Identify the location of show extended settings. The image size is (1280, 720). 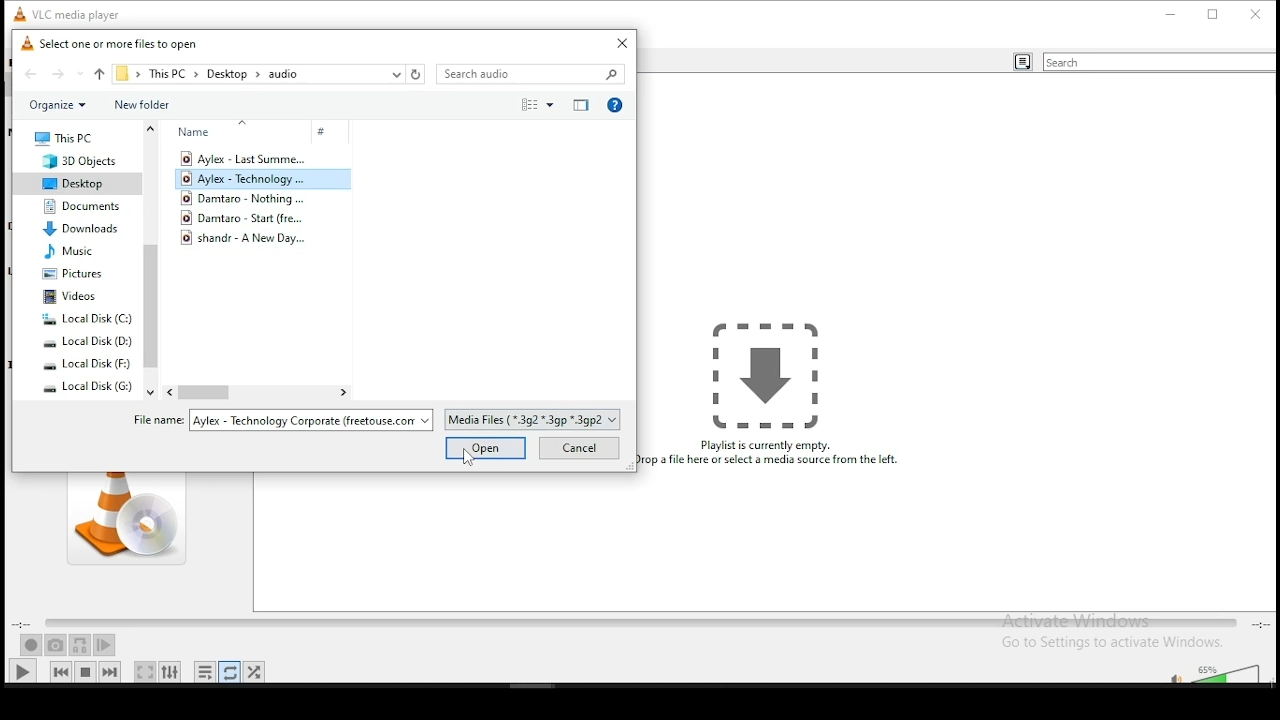
(171, 672).